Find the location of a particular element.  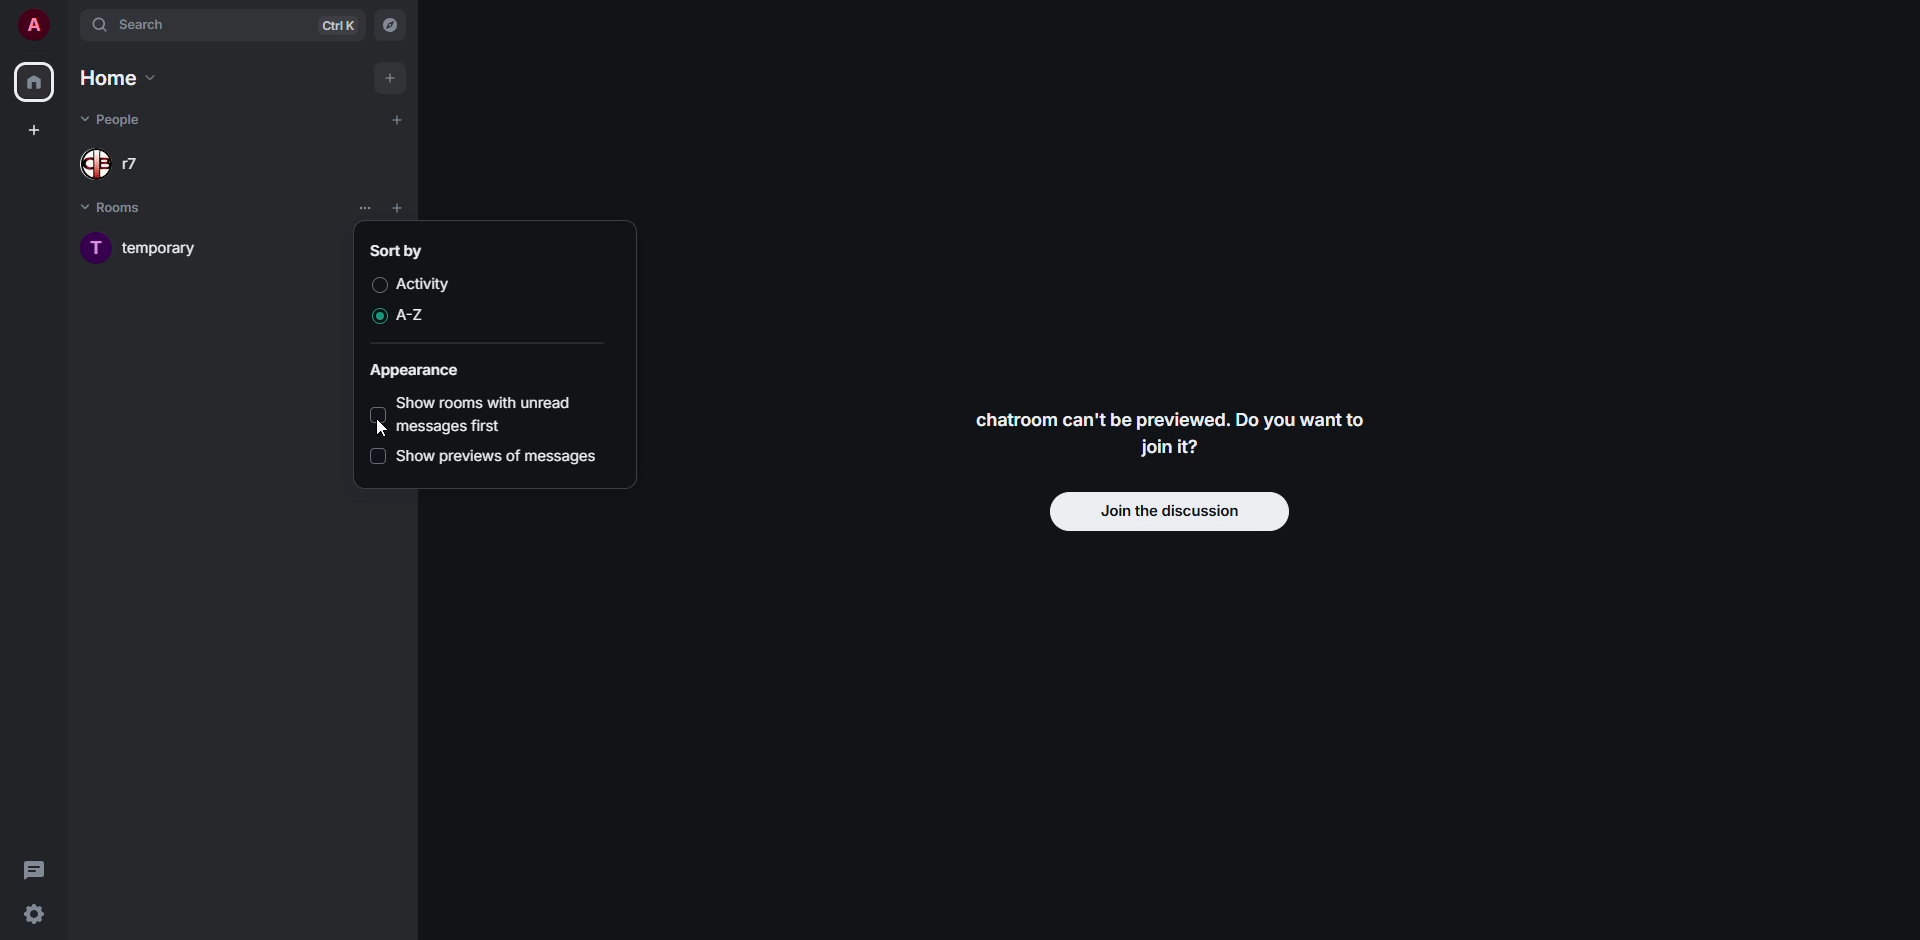

disabled is located at coordinates (378, 284).